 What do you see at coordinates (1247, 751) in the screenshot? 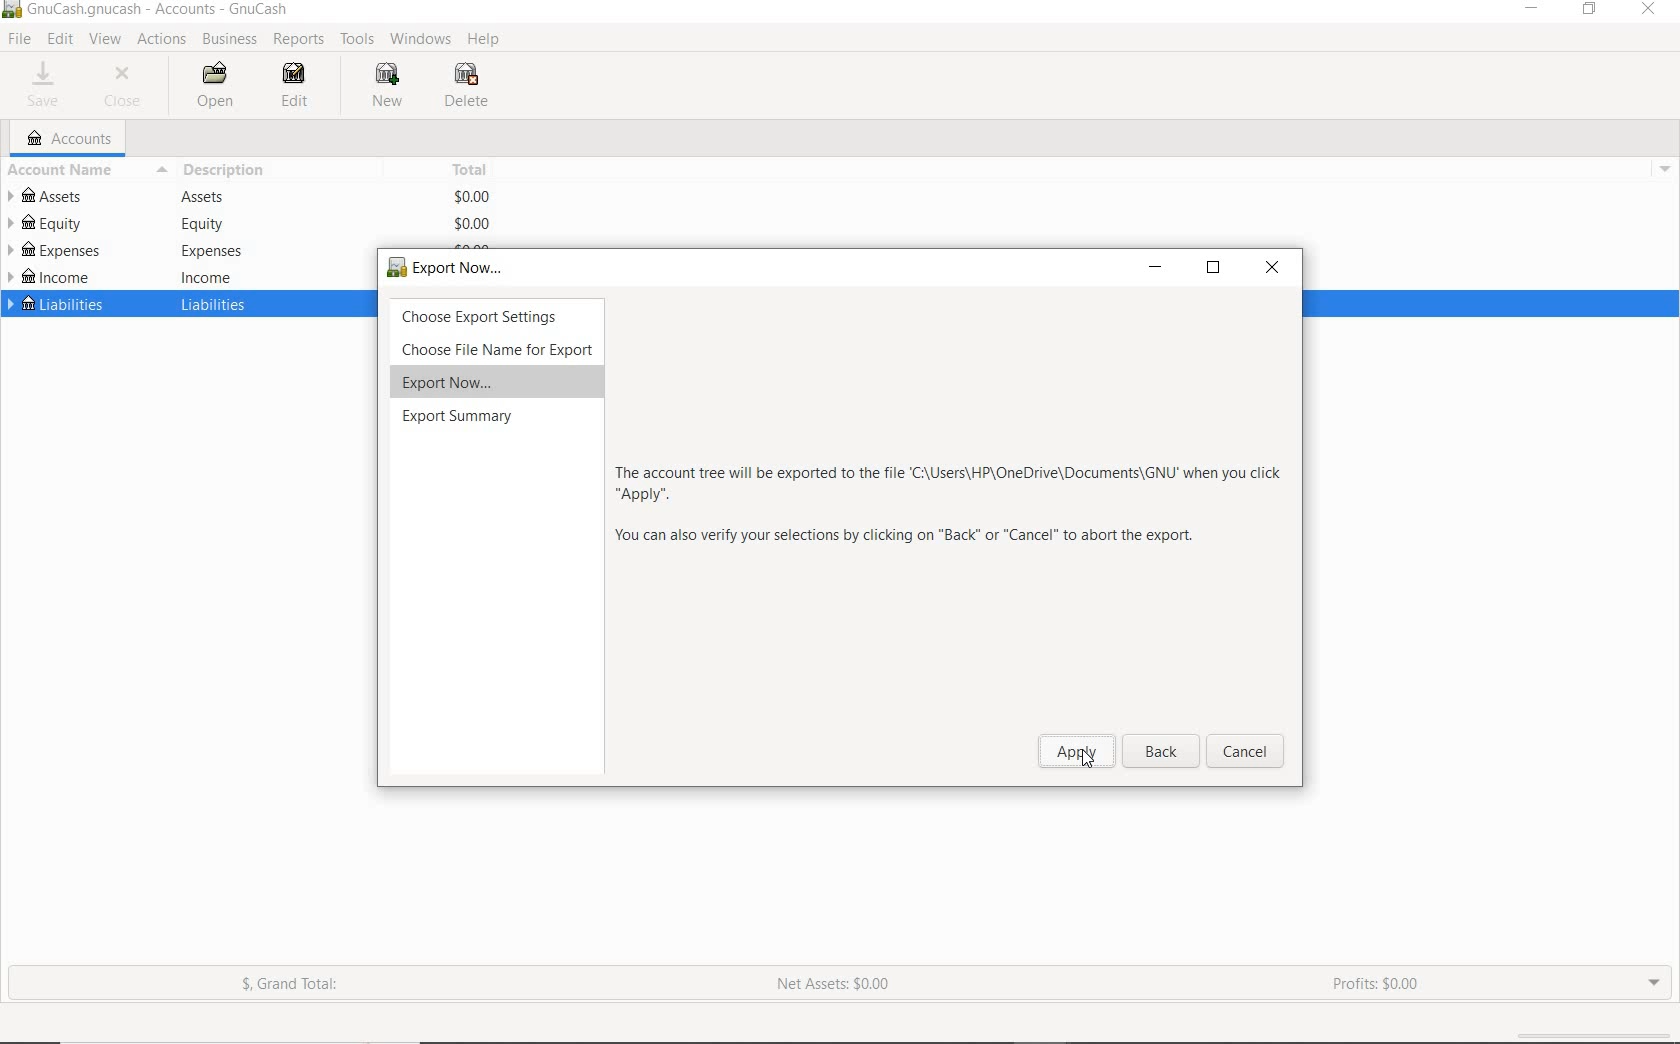
I see `Cancel` at bounding box center [1247, 751].